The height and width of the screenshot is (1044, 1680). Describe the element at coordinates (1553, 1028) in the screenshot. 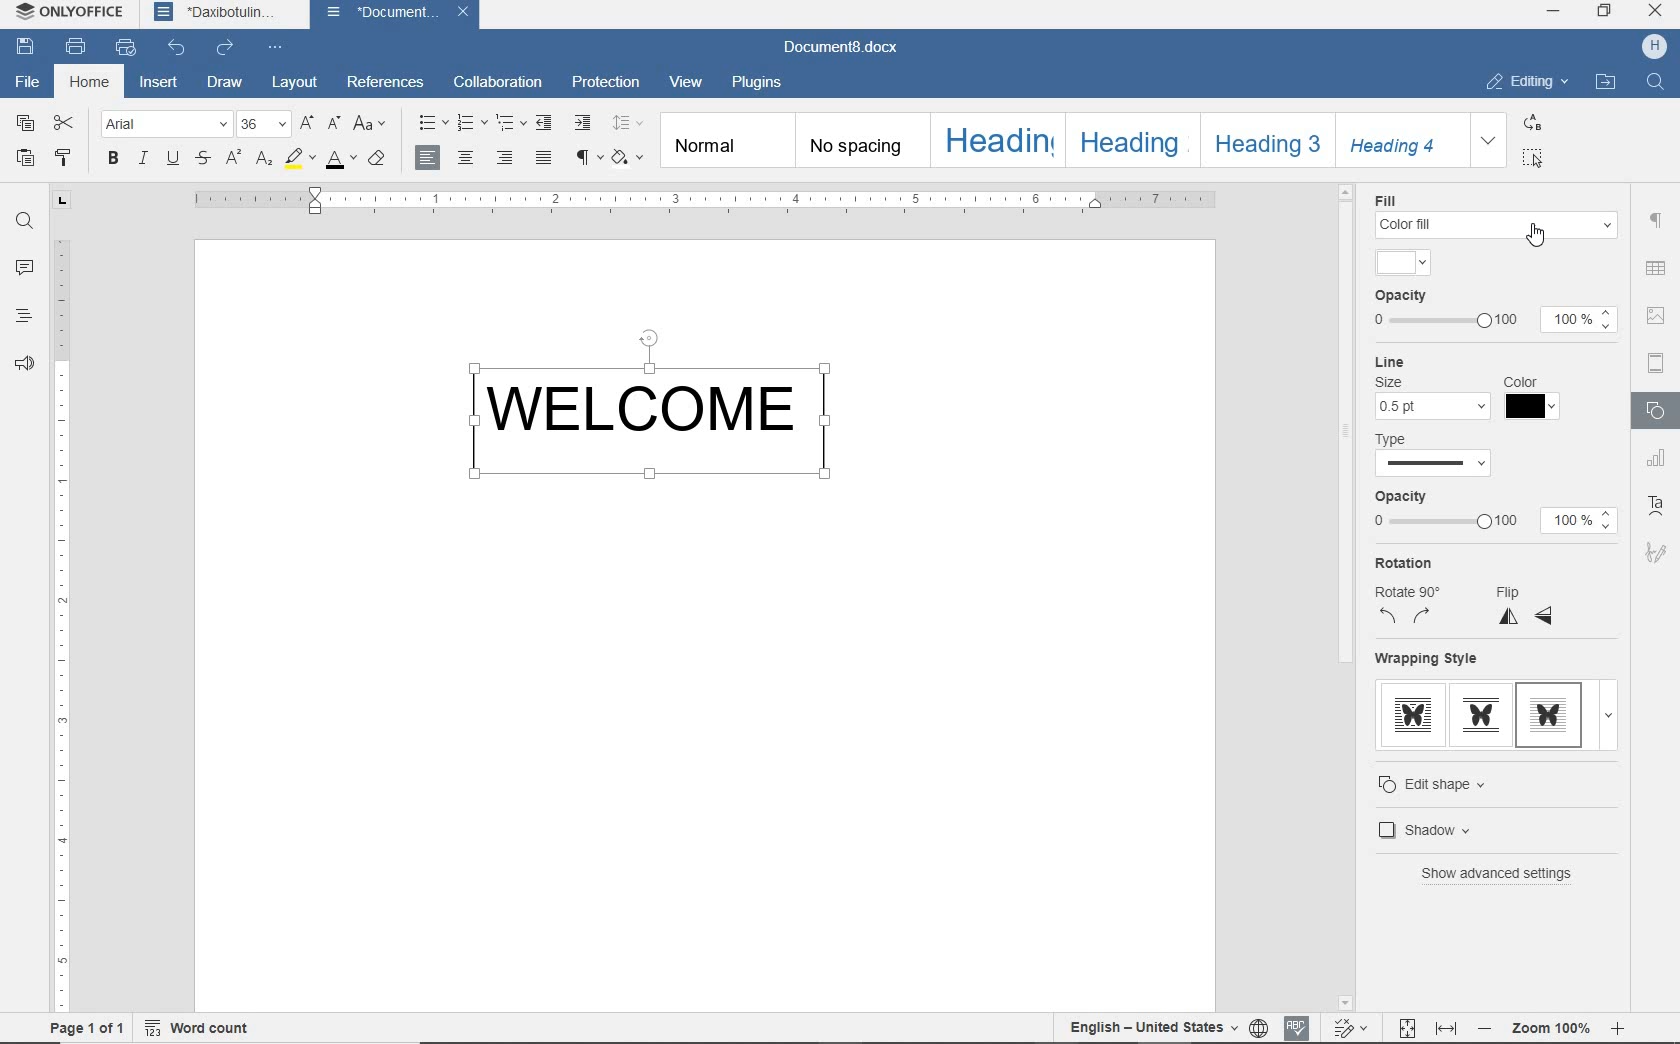

I see `Zoom 100%` at that location.